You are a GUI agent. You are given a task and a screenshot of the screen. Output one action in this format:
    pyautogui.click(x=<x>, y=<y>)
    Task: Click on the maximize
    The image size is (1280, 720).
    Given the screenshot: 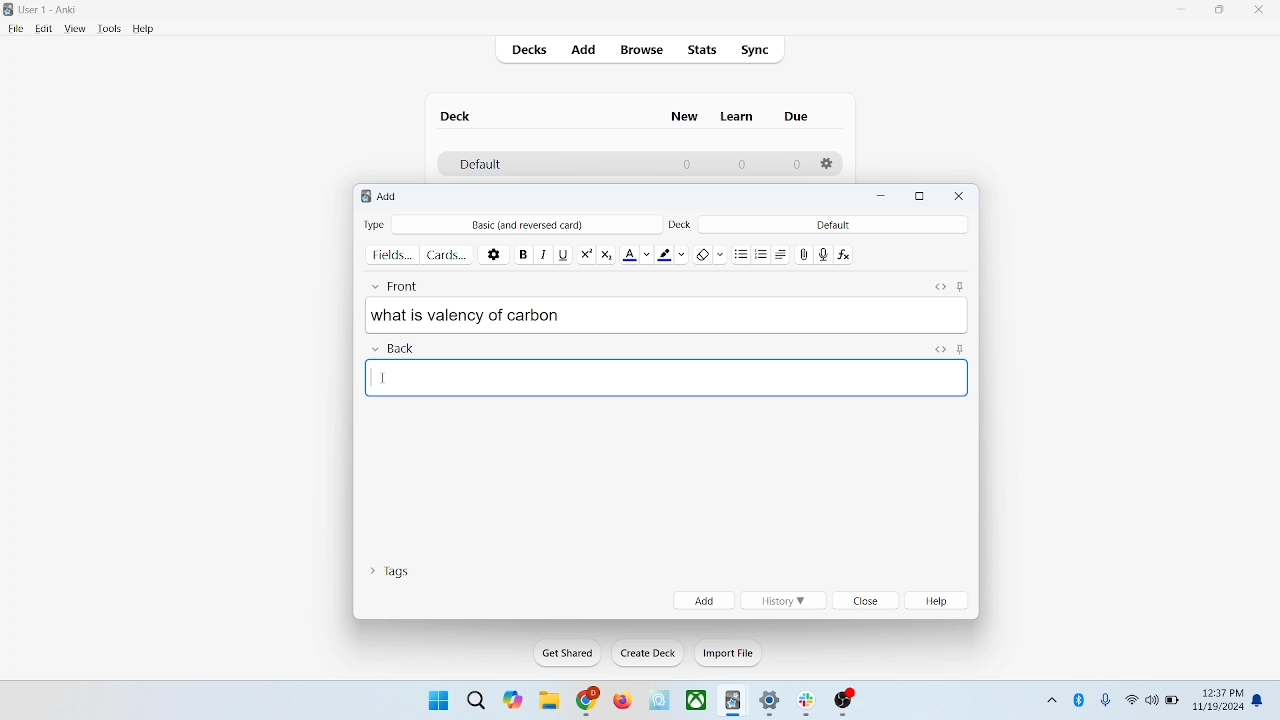 What is the action you would take?
    pyautogui.click(x=1220, y=13)
    